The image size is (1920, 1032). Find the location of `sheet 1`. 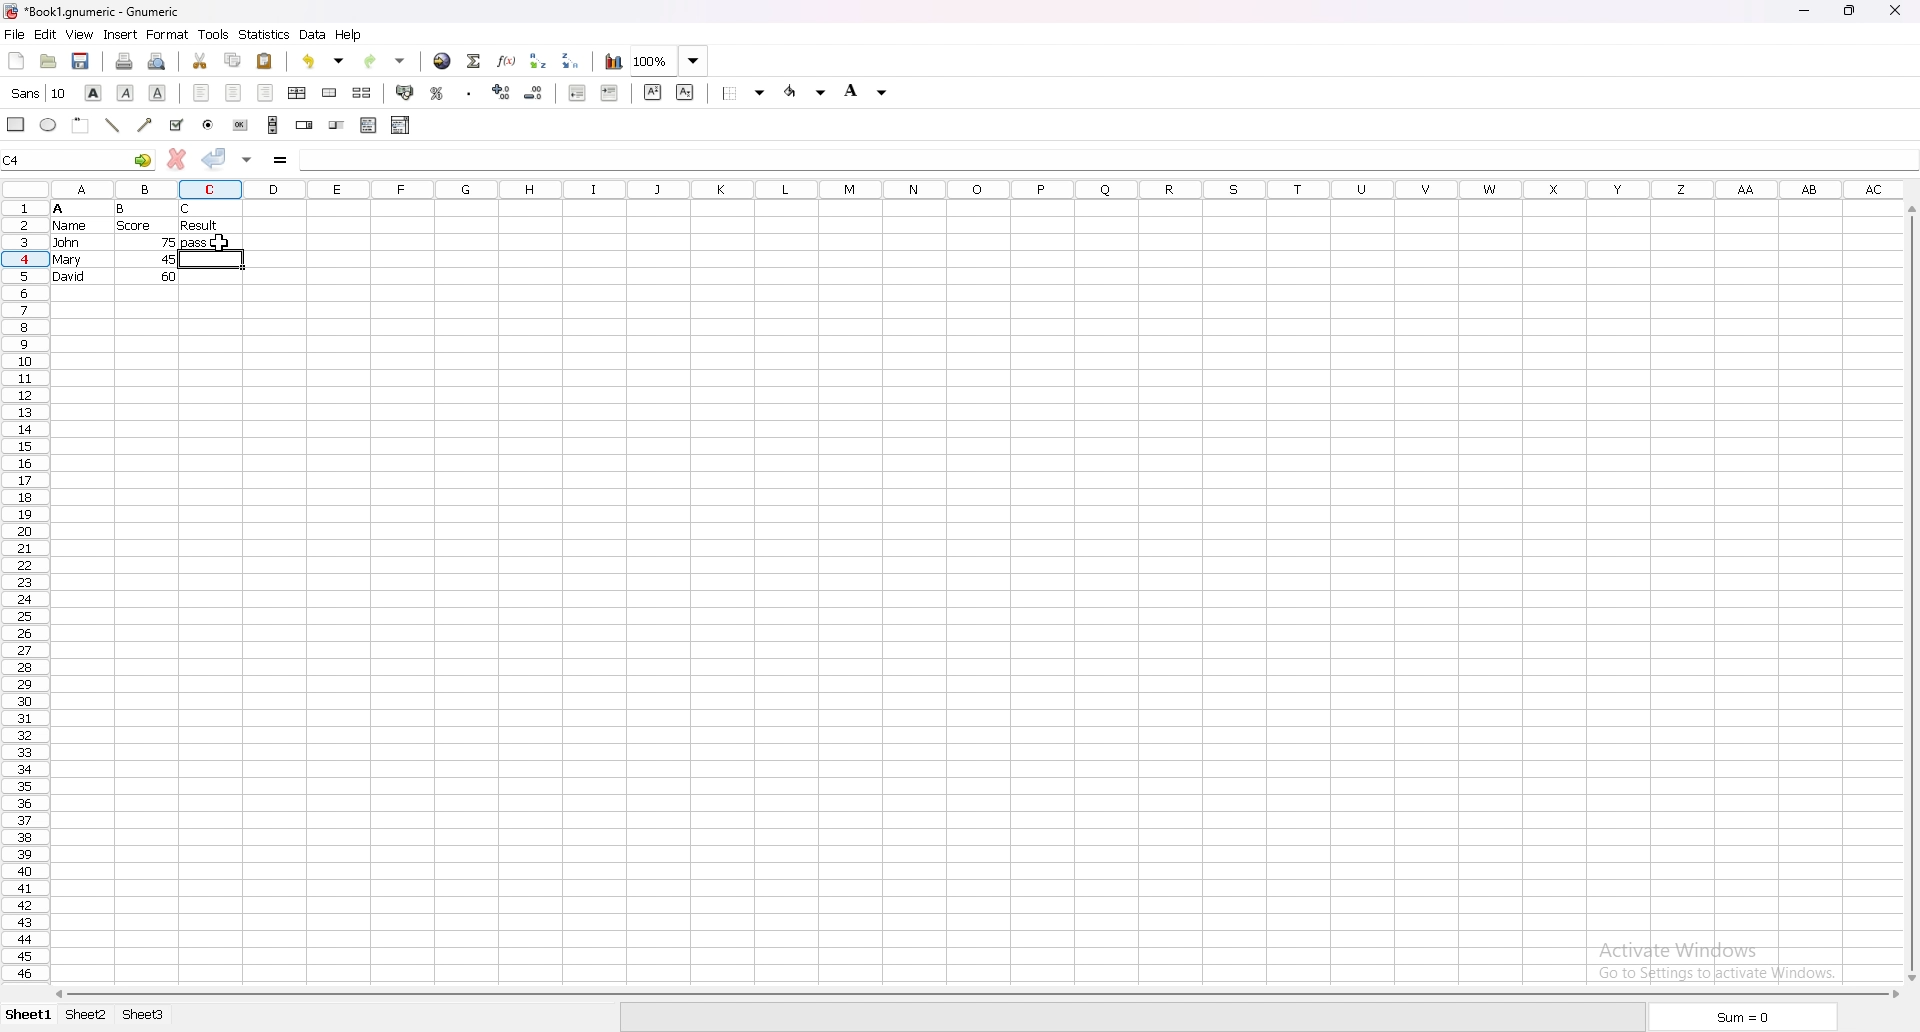

sheet 1 is located at coordinates (26, 1017).